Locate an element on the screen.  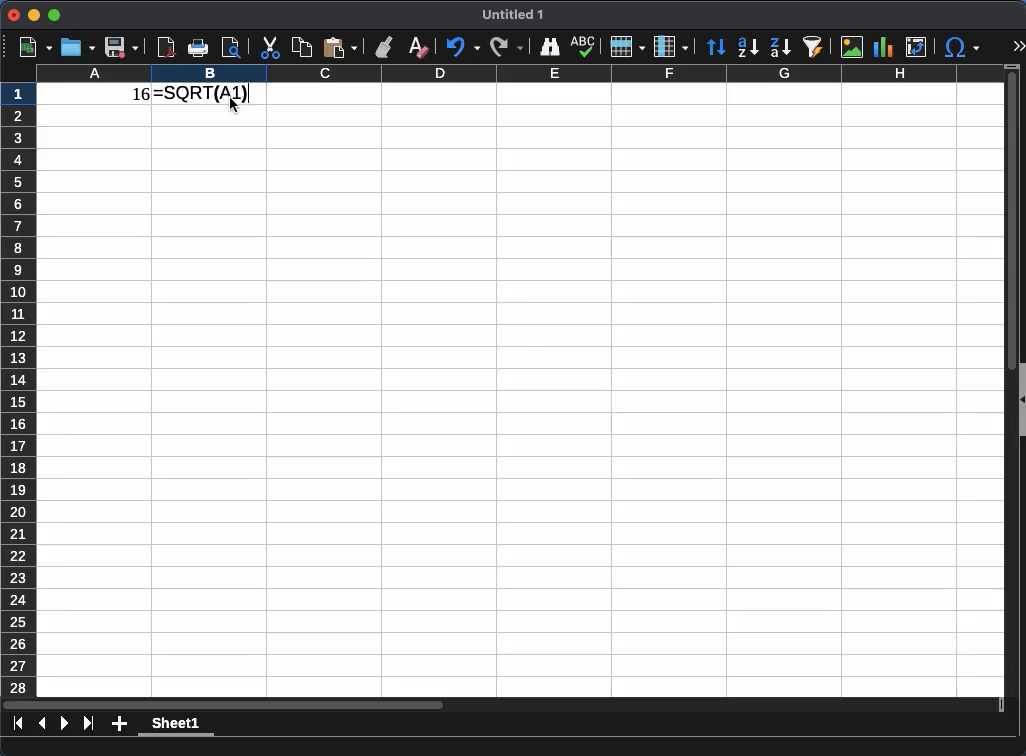
finder is located at coordinates (548, 48).